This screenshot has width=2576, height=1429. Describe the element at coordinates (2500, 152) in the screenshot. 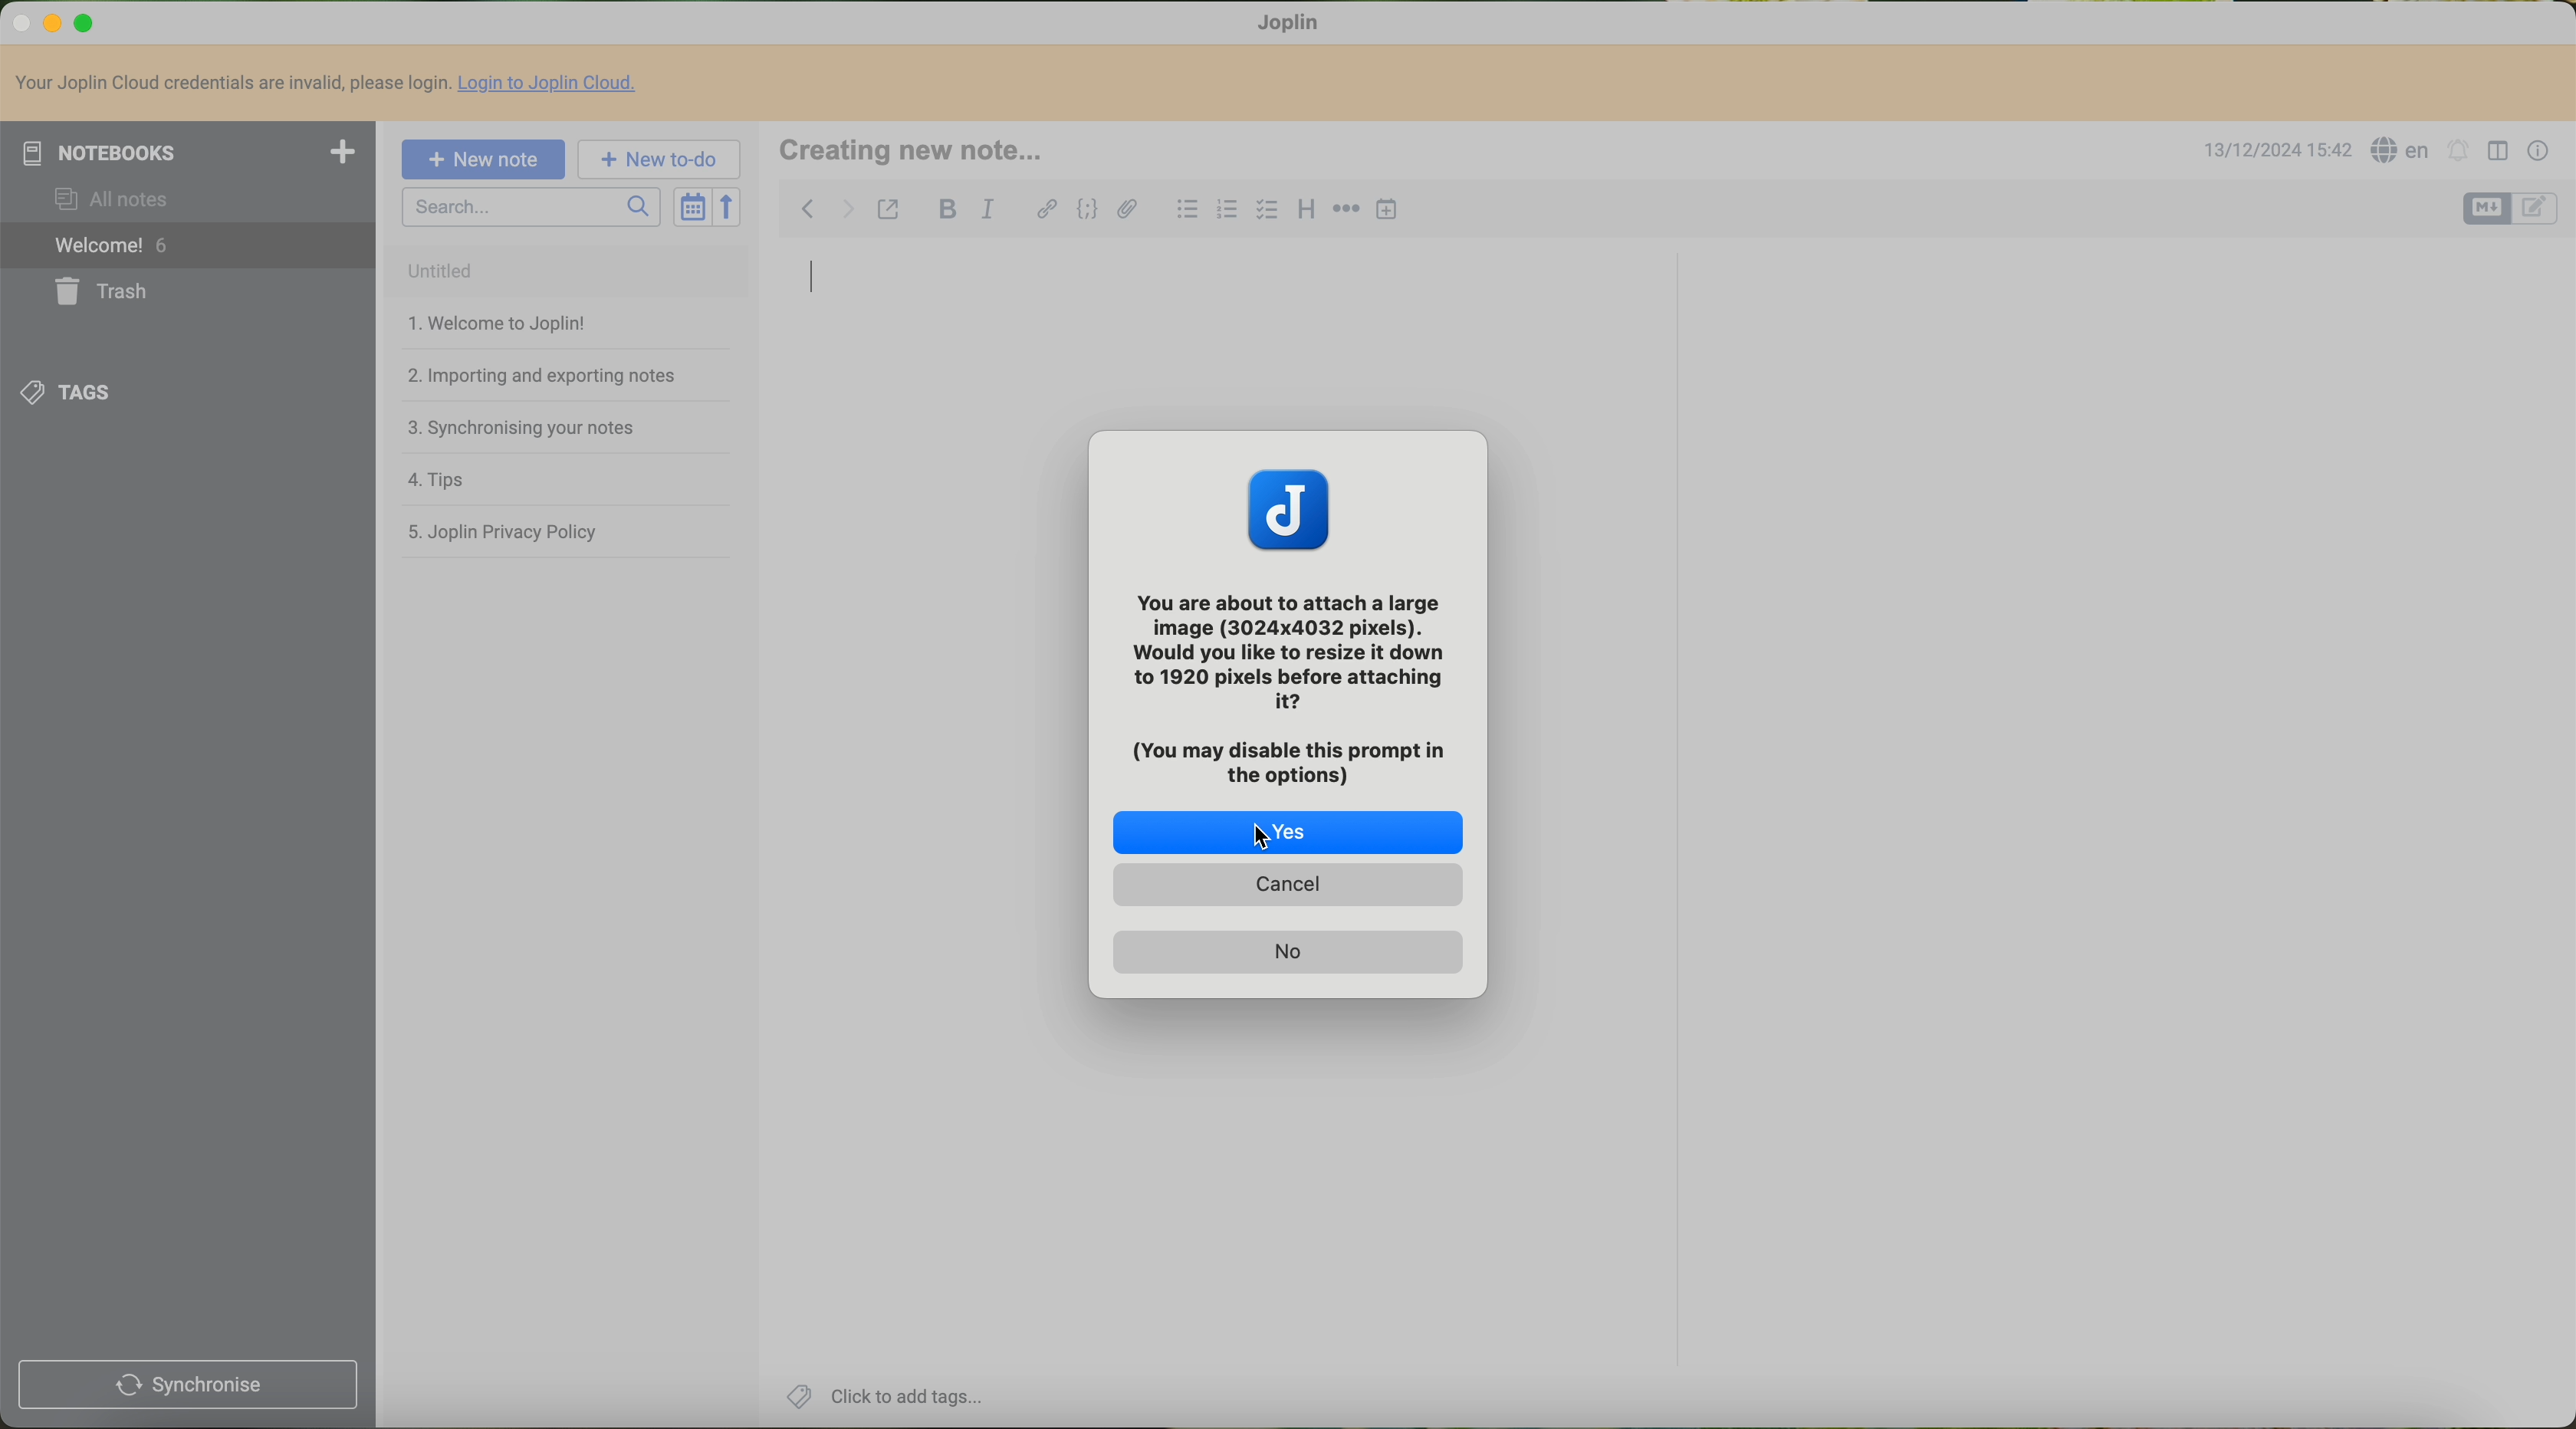

I see `toggle editor layout` at that location.